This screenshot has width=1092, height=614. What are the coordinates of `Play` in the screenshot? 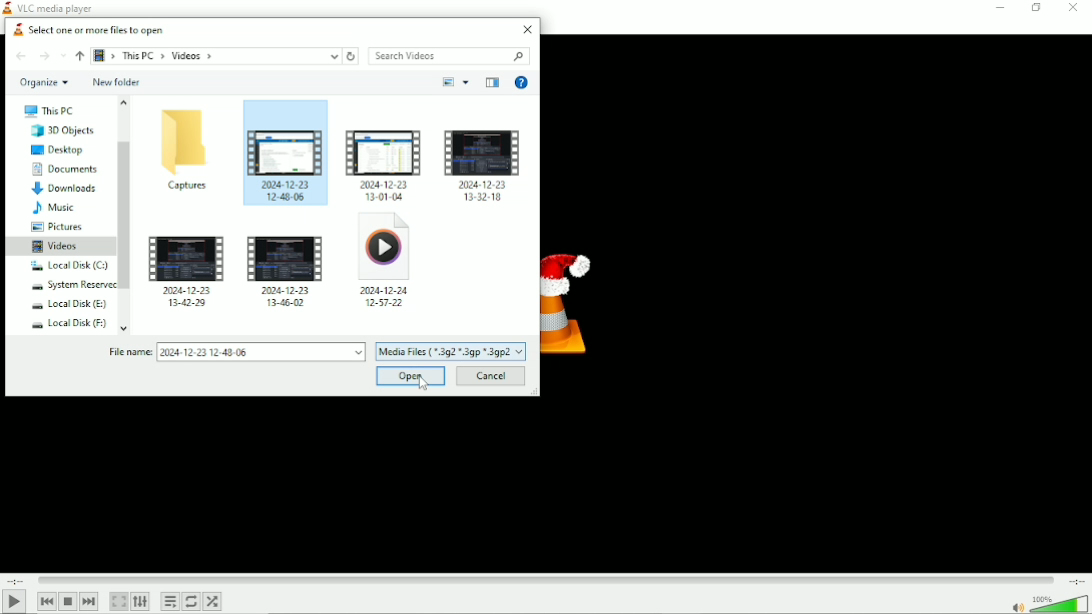 It's located at (15, 602).